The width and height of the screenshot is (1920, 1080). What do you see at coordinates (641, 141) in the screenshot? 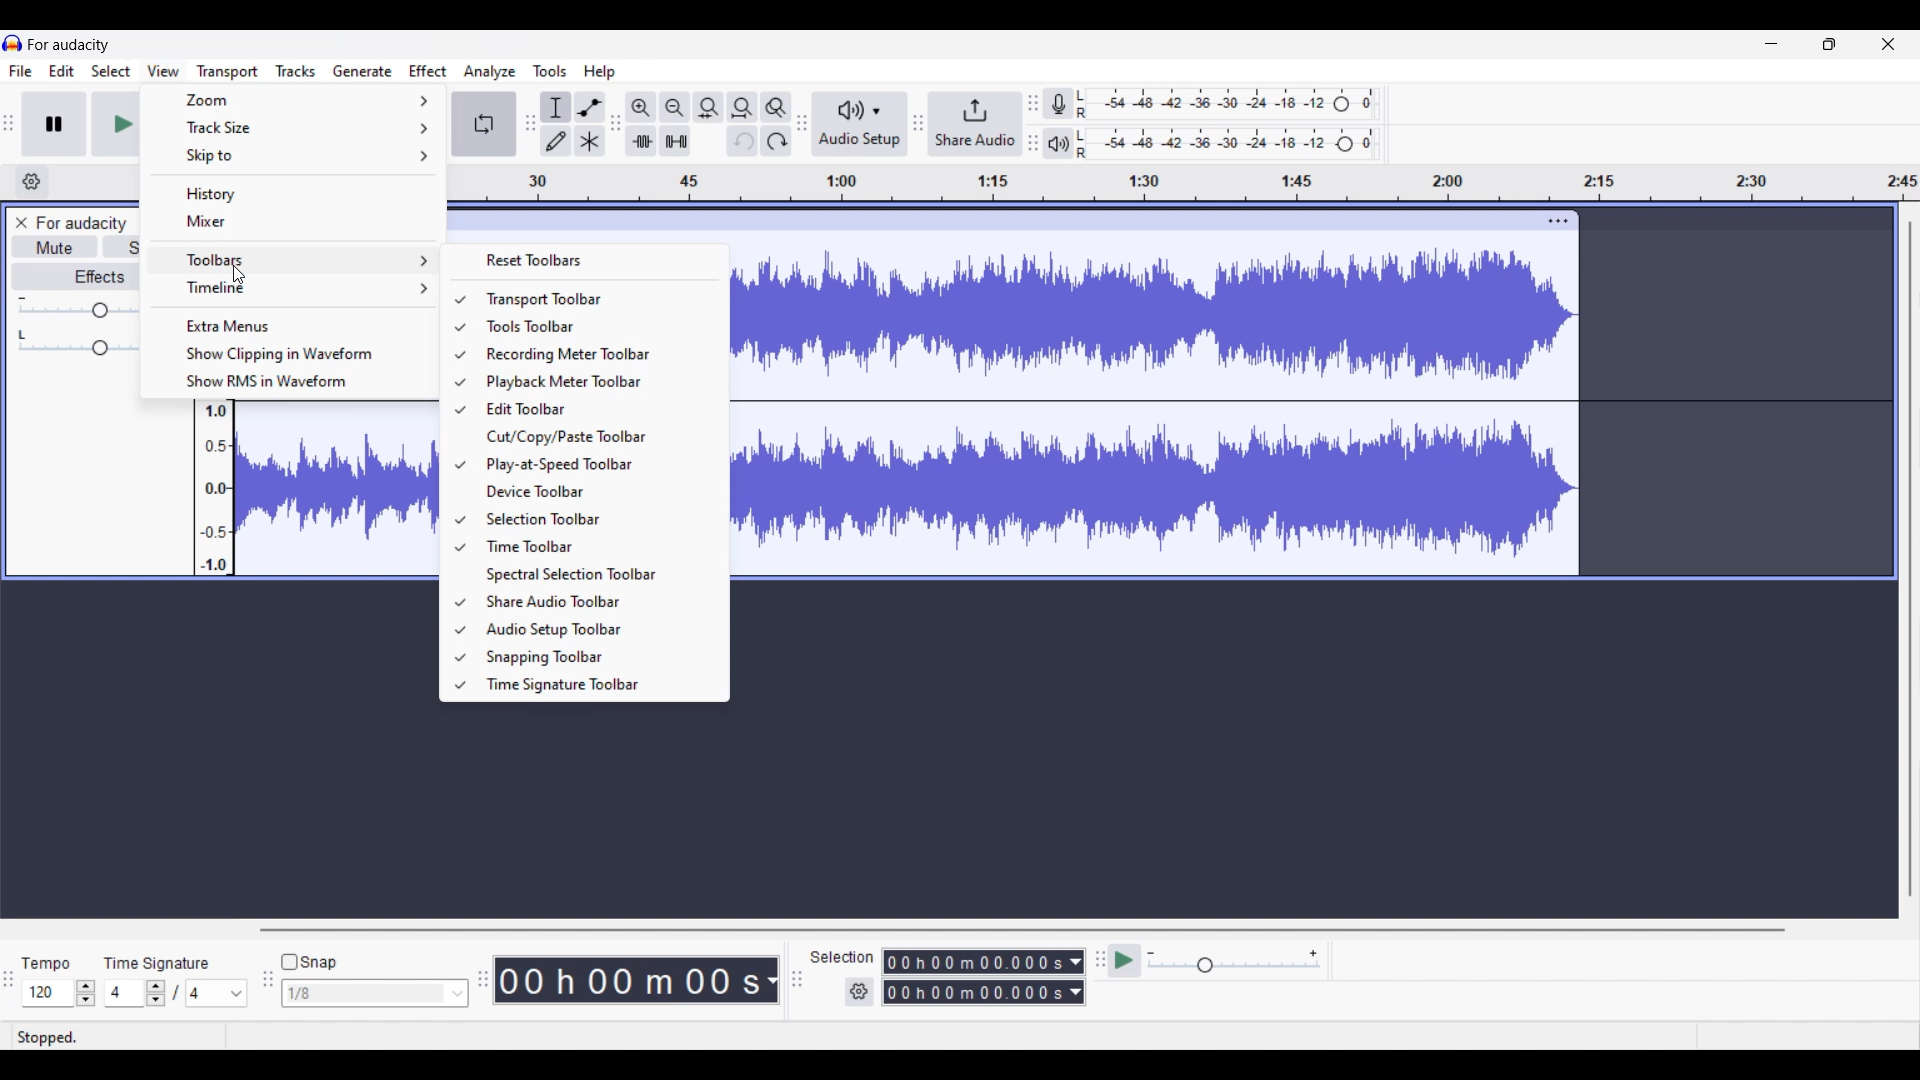
I see `Trim audio outside selection` at bounding box center [641, 141].